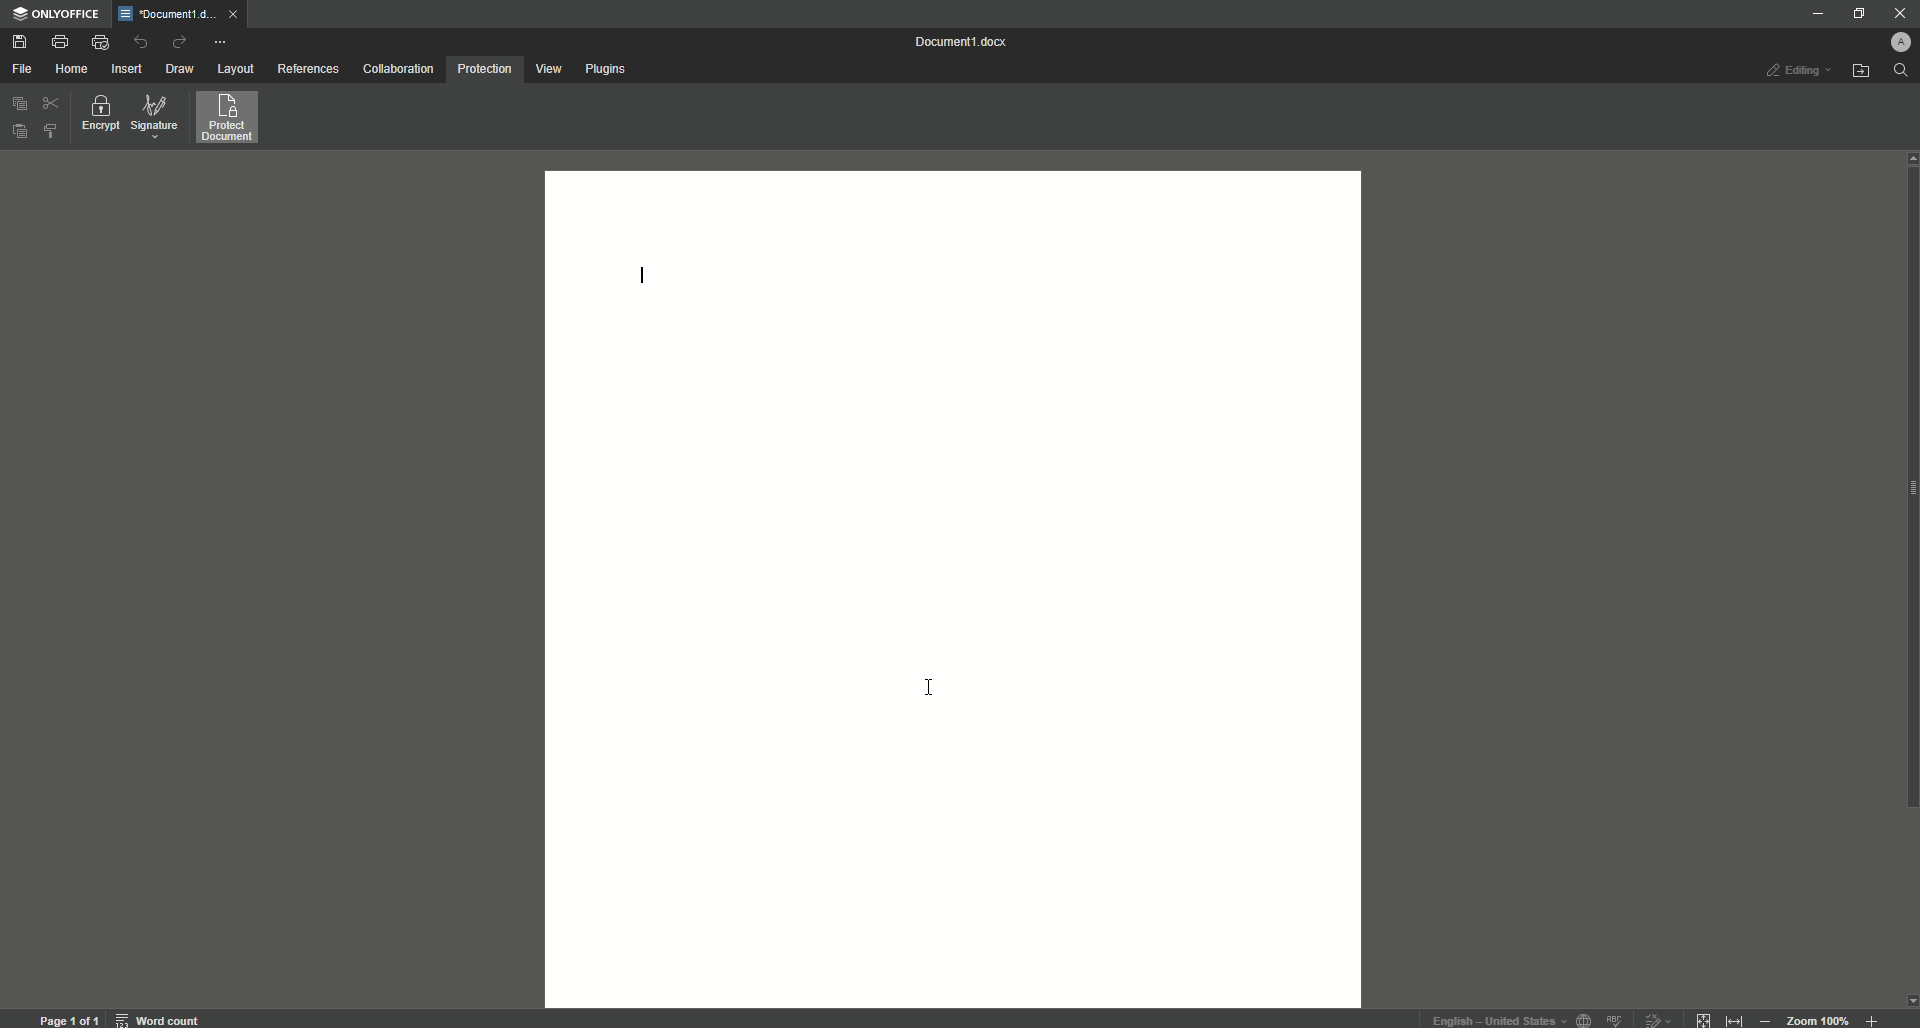 The width and height of the screenshot is (1920, 1028). I want to click on fit to width, so click(1732, 1019).